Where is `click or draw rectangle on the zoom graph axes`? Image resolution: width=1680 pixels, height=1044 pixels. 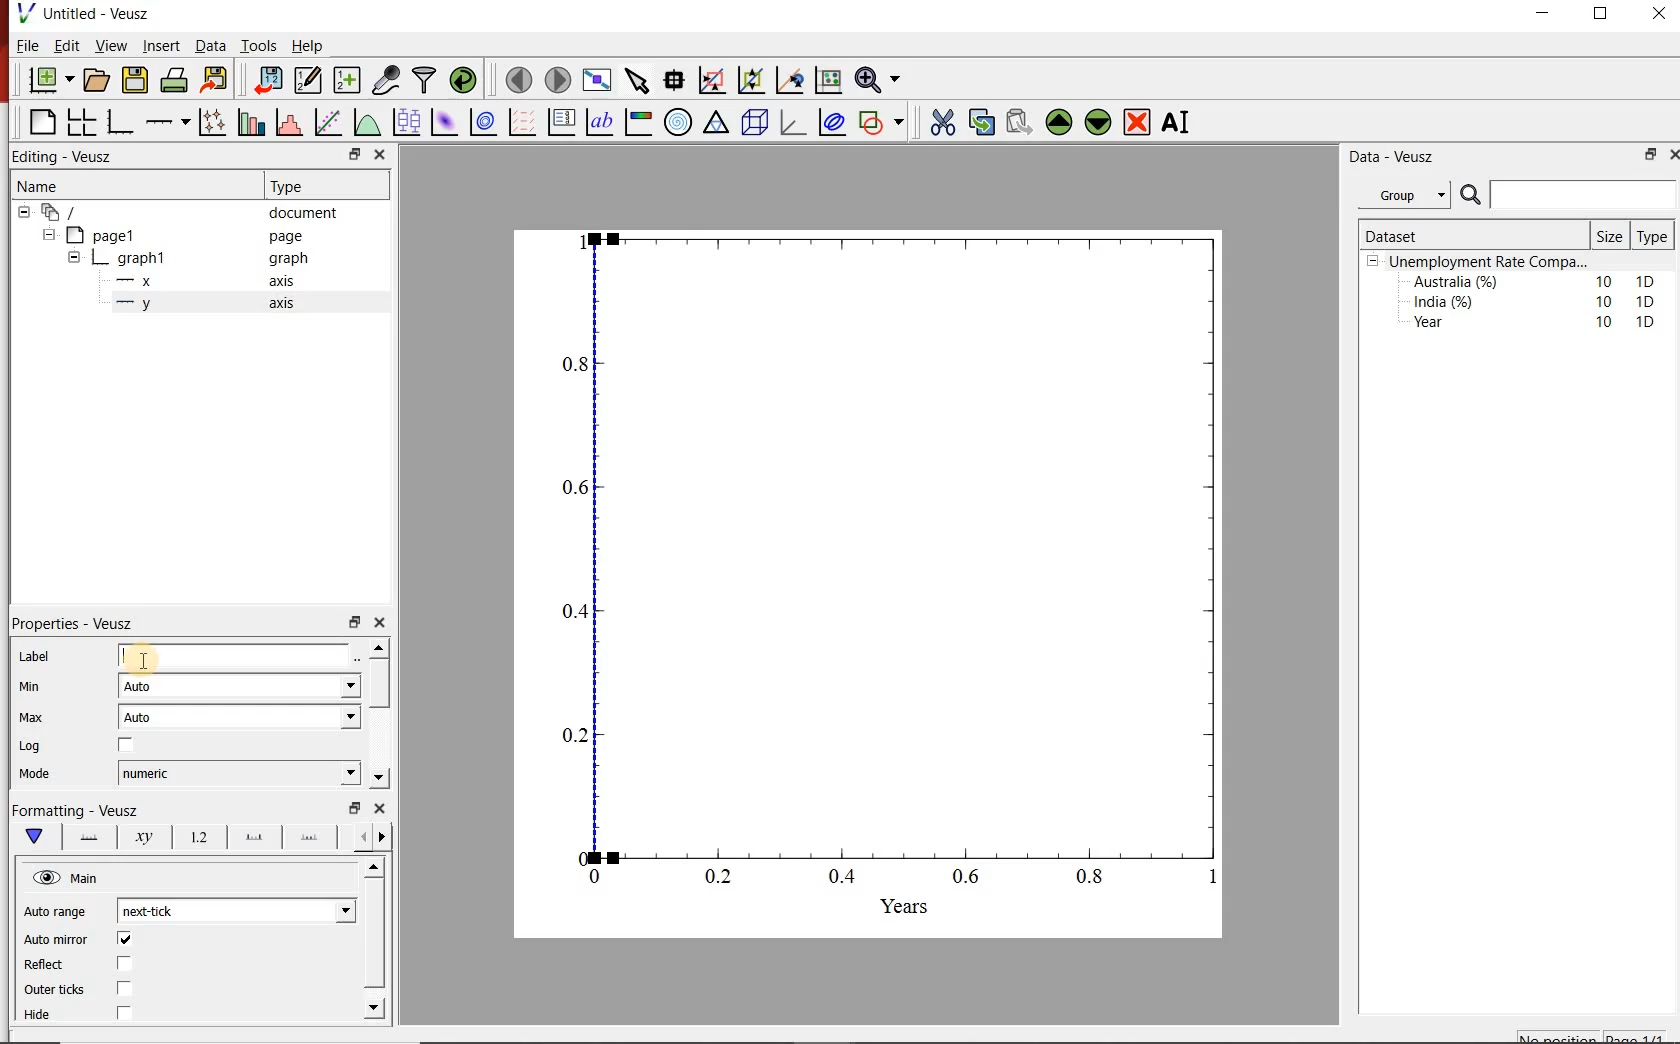
click or draw rectangle on the zoom graph axes is located at coordinates (713, 81).